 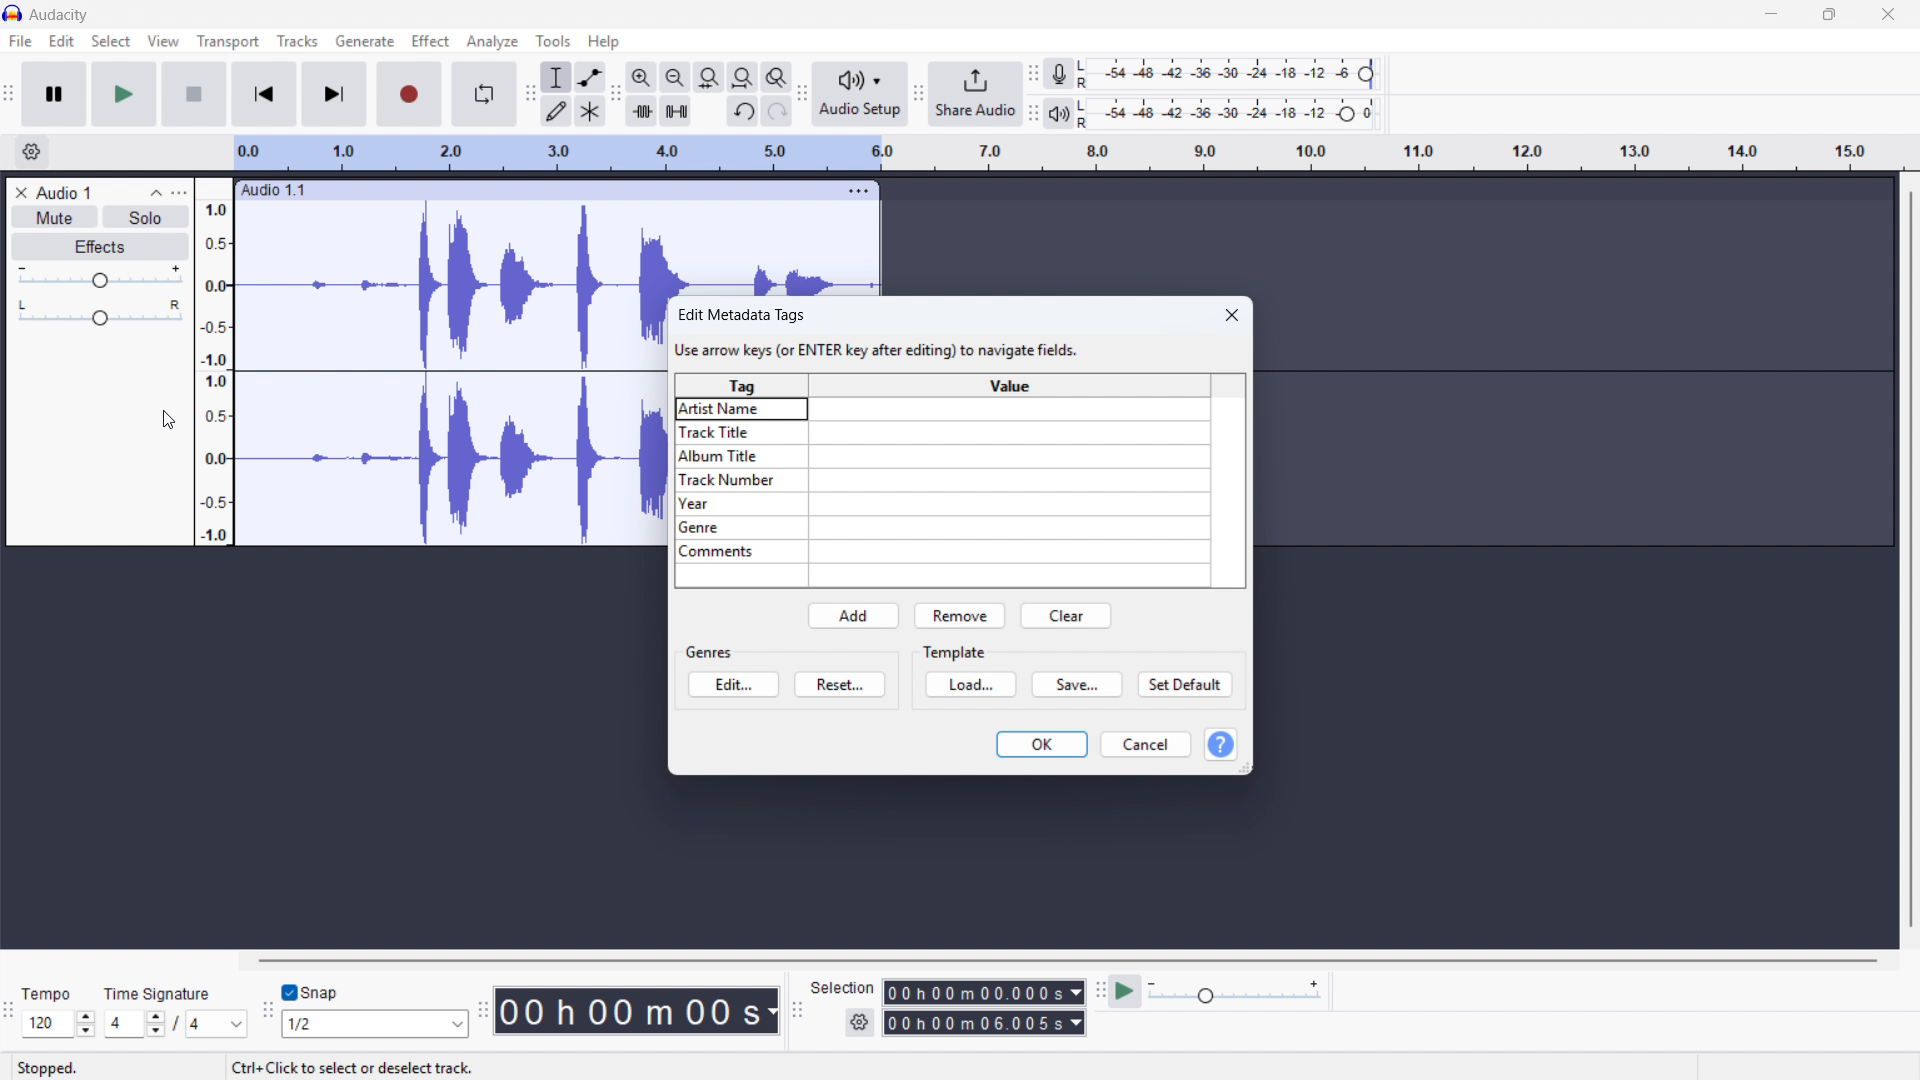 What do you see at coordinates (605, 40) in the screenshot?
I see `help` at bounding box center [605, 40].